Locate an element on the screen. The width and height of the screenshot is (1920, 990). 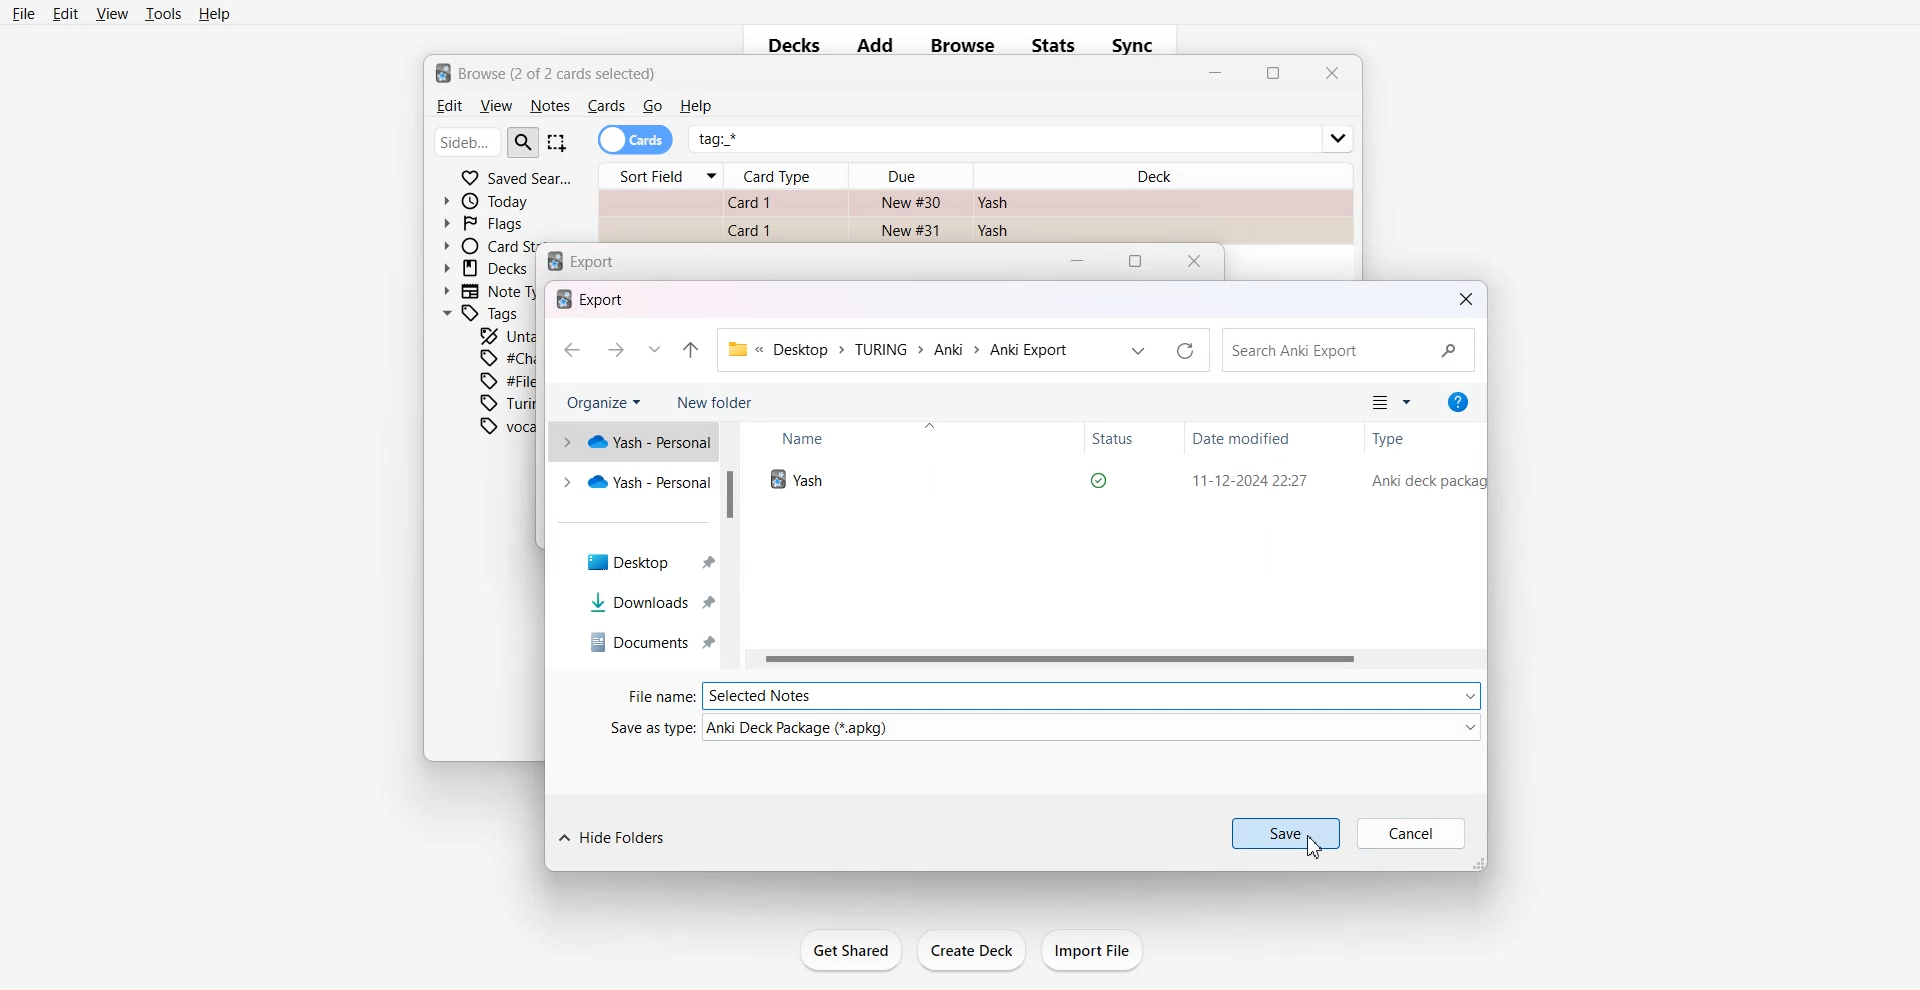
Saved Search is located at coordinates (516, 176).